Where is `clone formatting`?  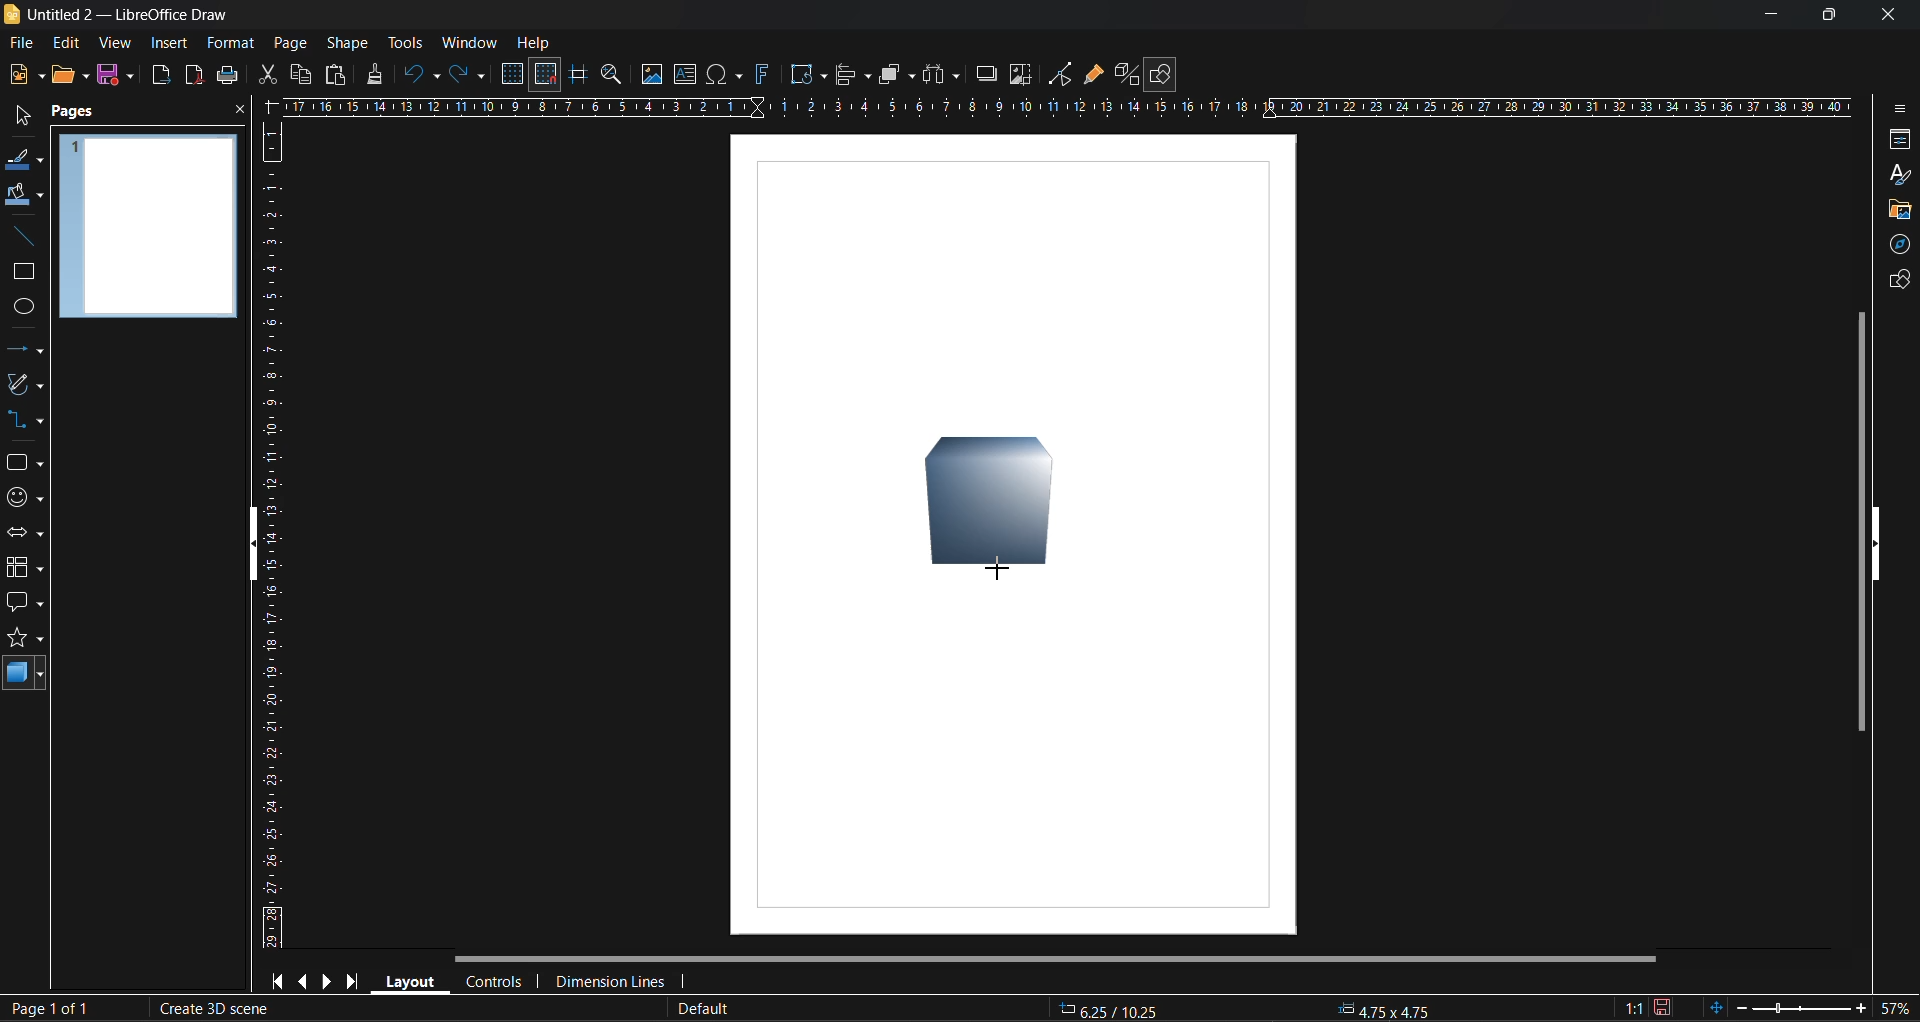
clone formatting is located at coordinates (376, 74).